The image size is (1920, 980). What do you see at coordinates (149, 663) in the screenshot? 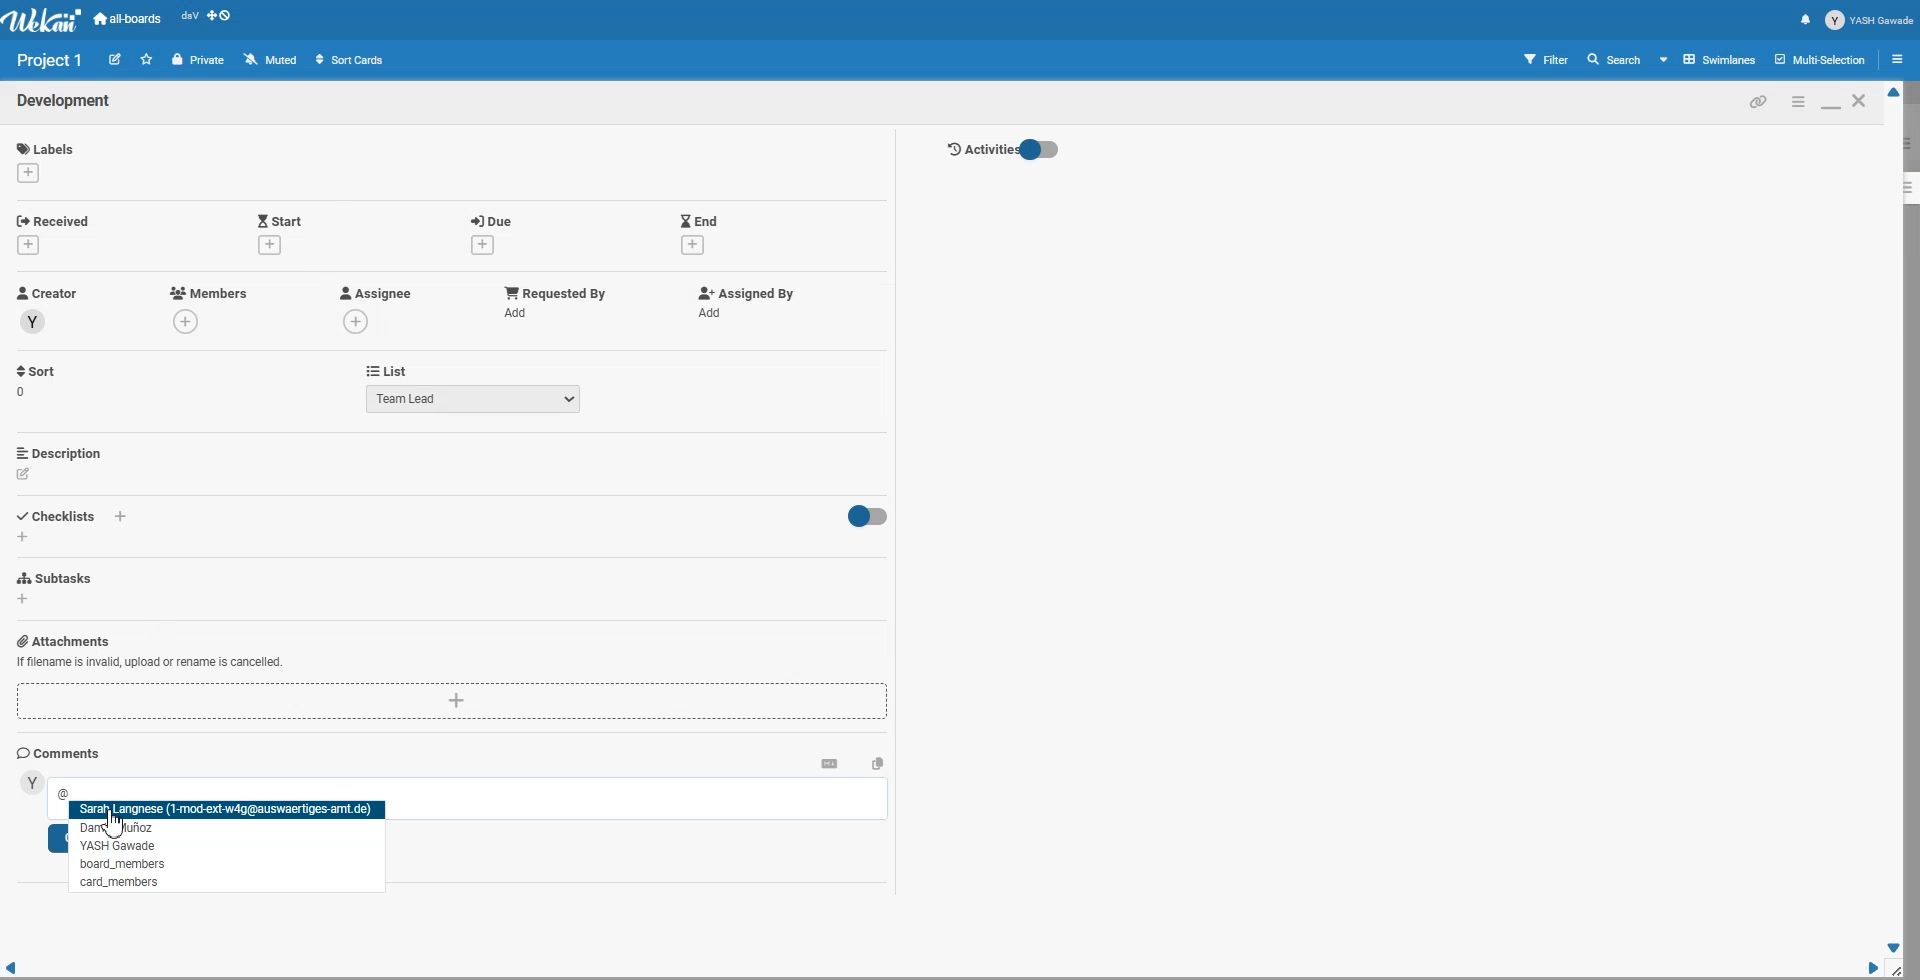
I see `Add Attachments` at bounding box center [149, 663].